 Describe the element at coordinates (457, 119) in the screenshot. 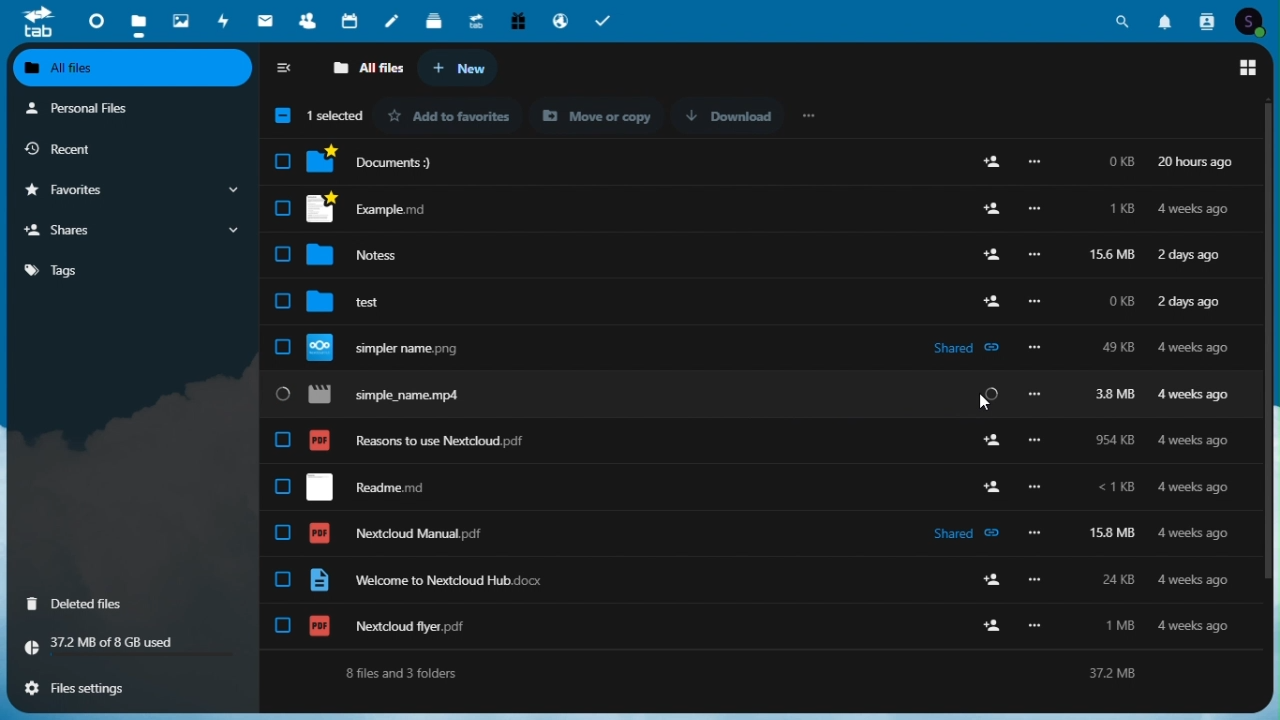

I see `text` at that location.